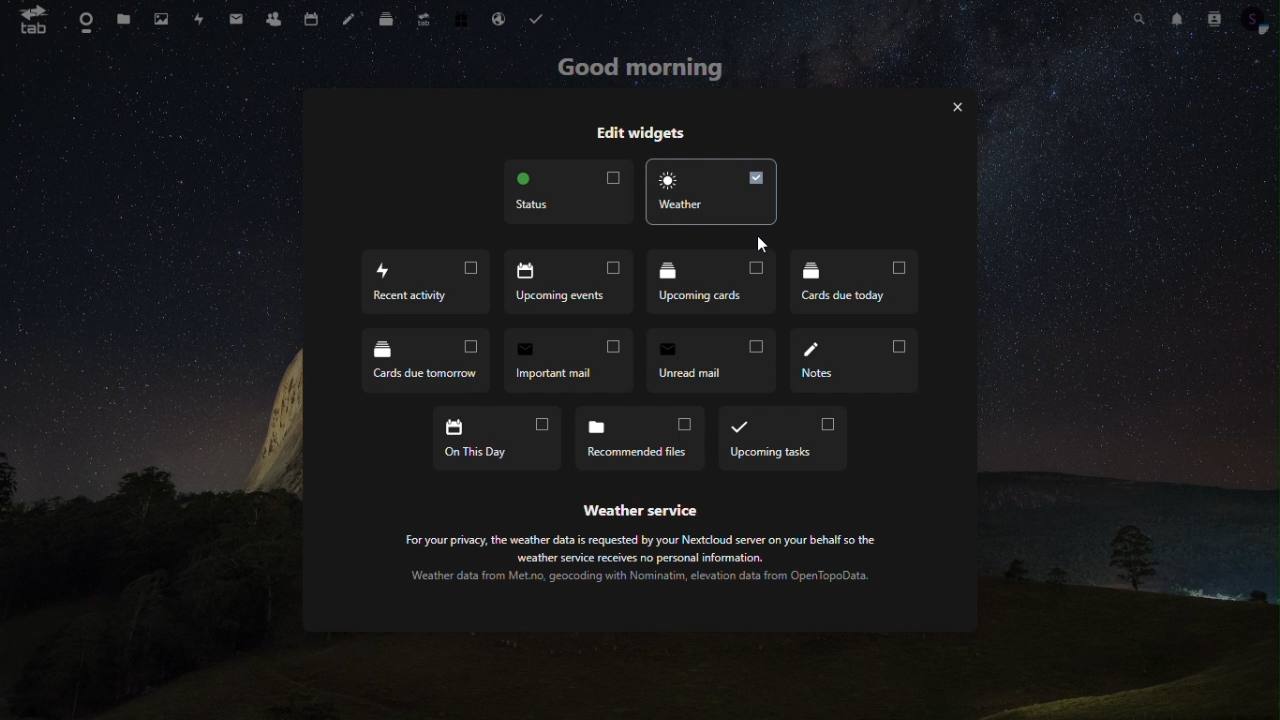  Describe the element at coordinates (855, 282) in the screenshot. I see `cards due today` at that location.